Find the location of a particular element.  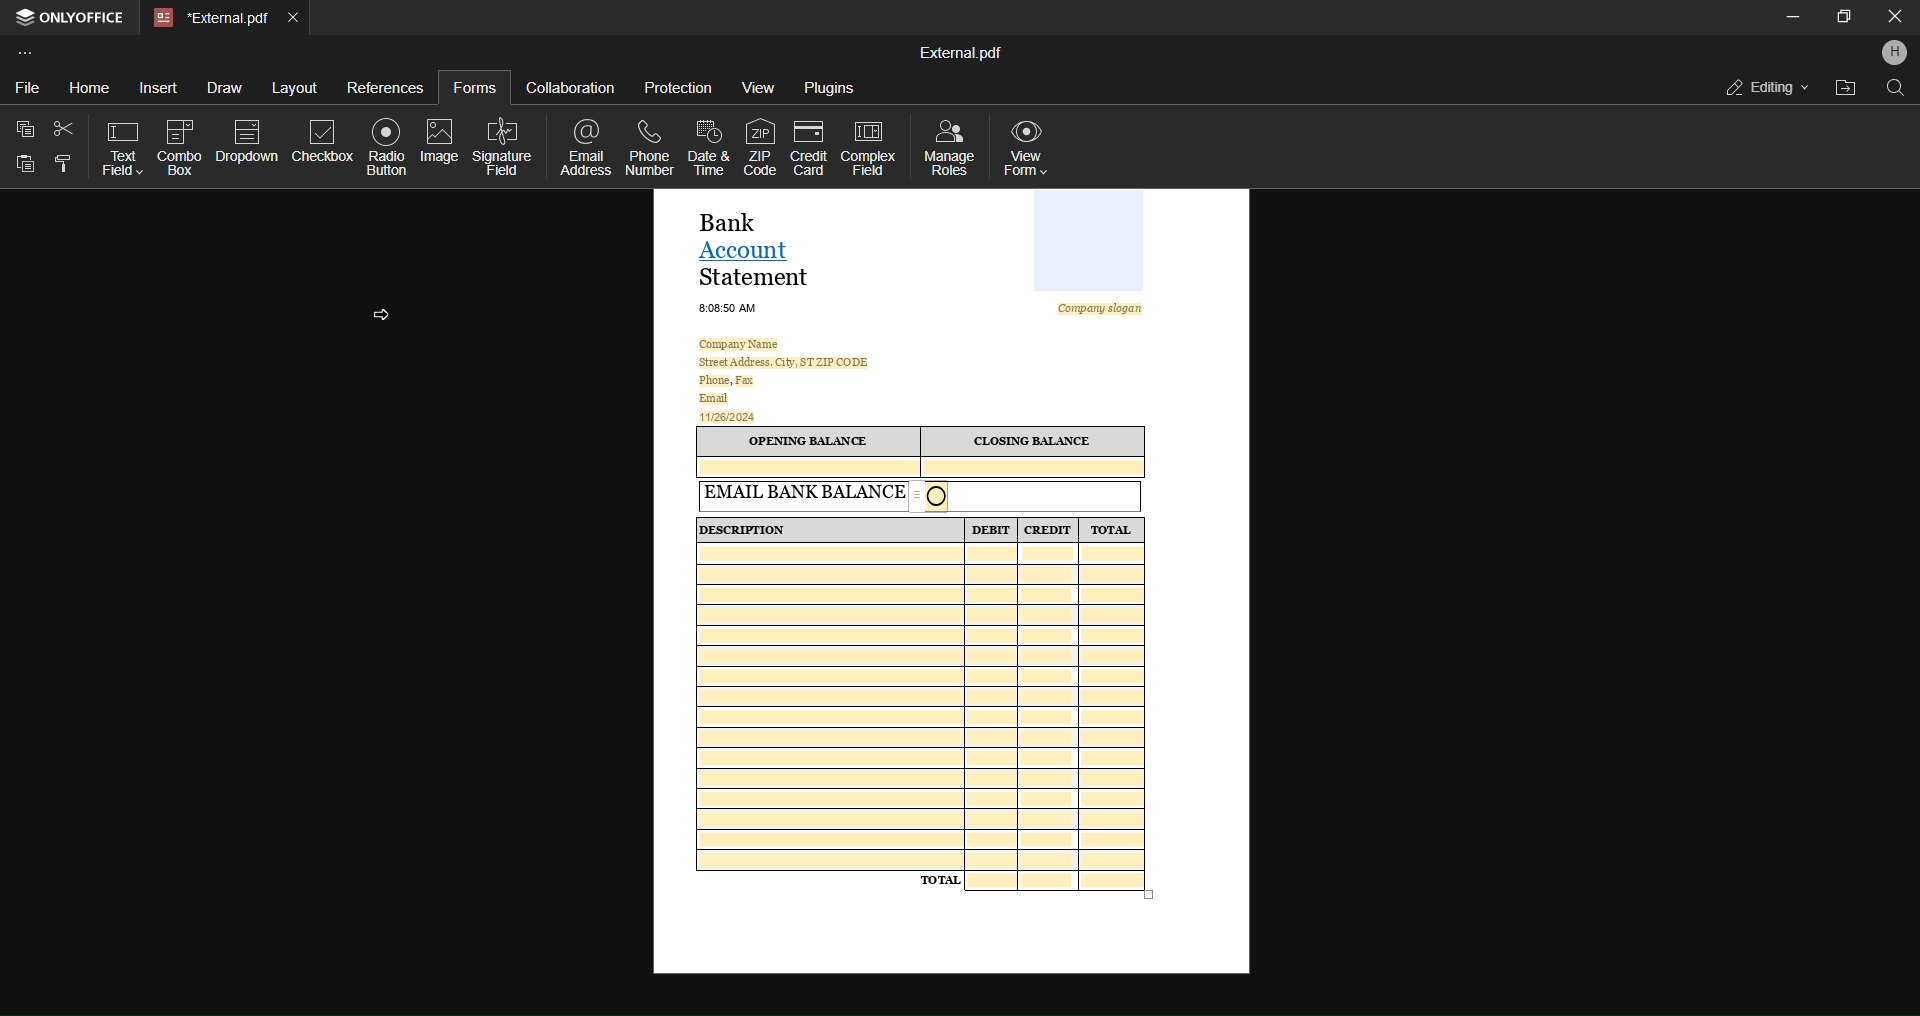

dropdown is located at coordinates (247, 138).